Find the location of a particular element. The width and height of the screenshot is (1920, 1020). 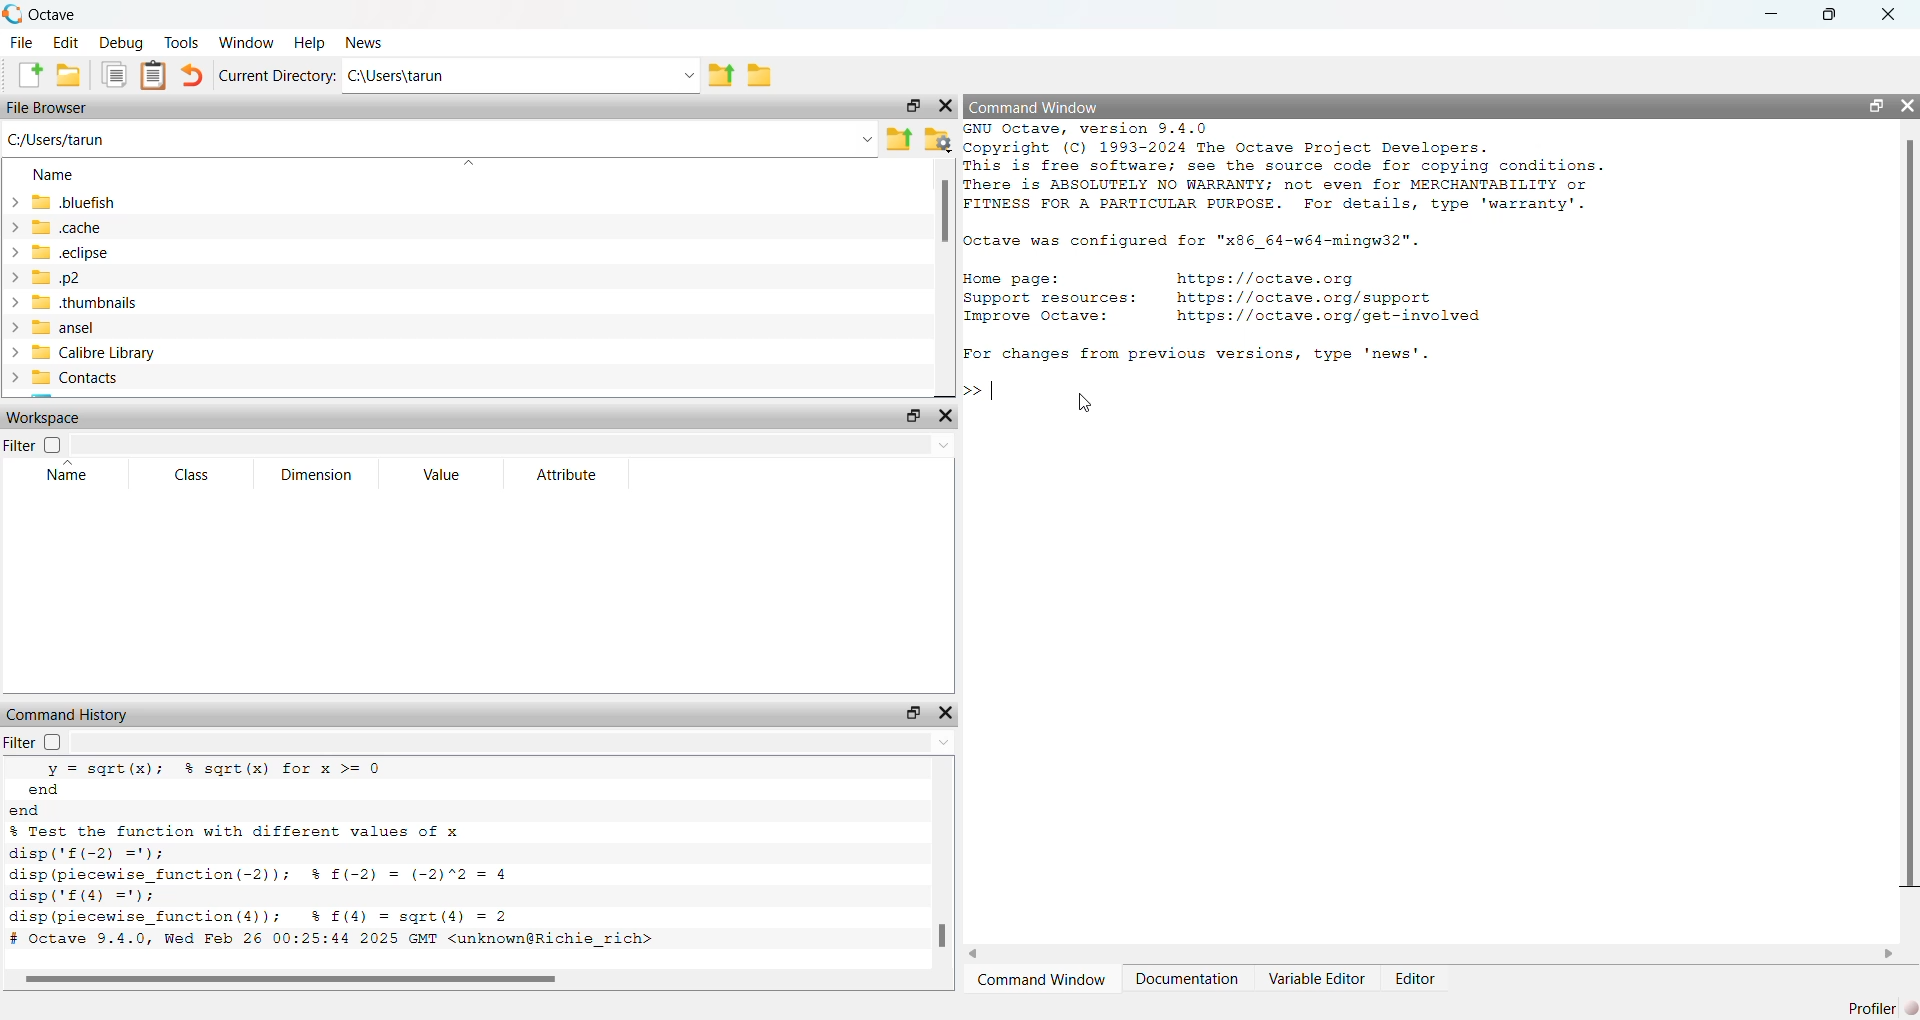

>  thumbnails is located at coordinates (74, 303).